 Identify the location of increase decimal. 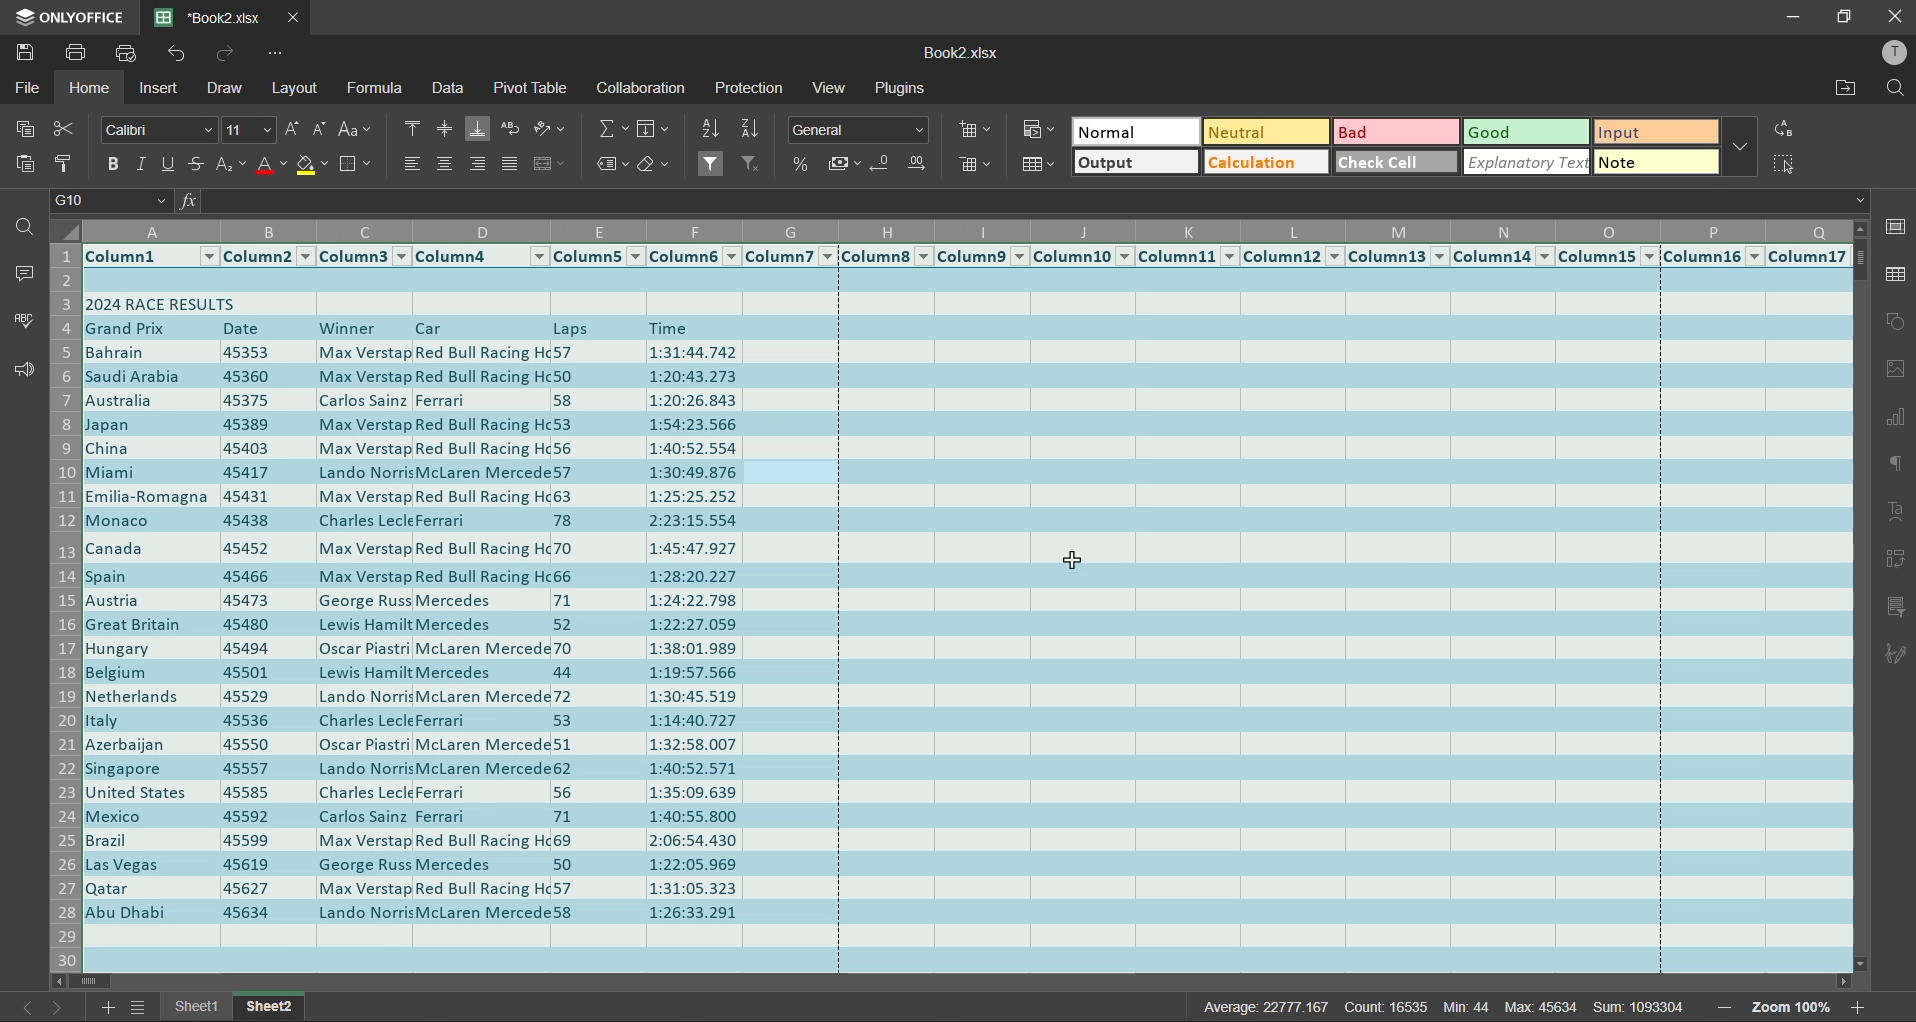
(919, 166).